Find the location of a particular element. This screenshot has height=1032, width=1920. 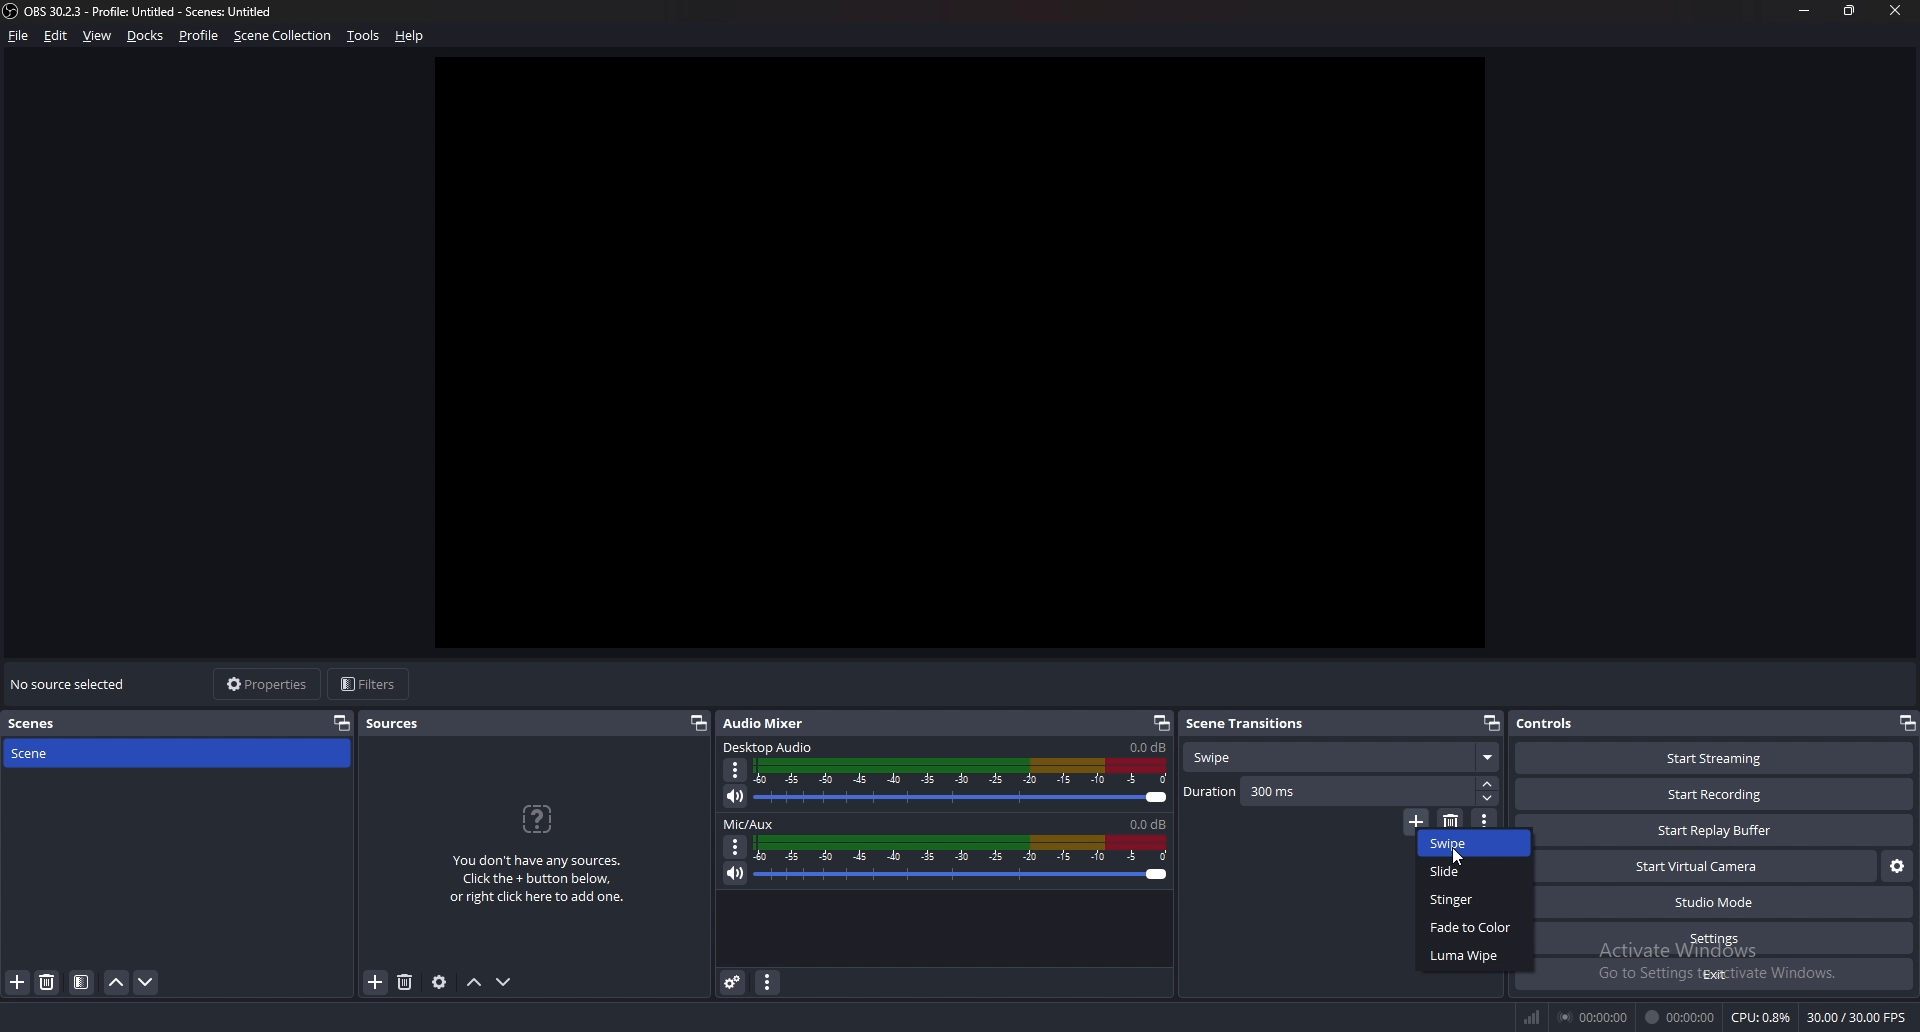

start virtual camera is located at coordinates (1706, 866).